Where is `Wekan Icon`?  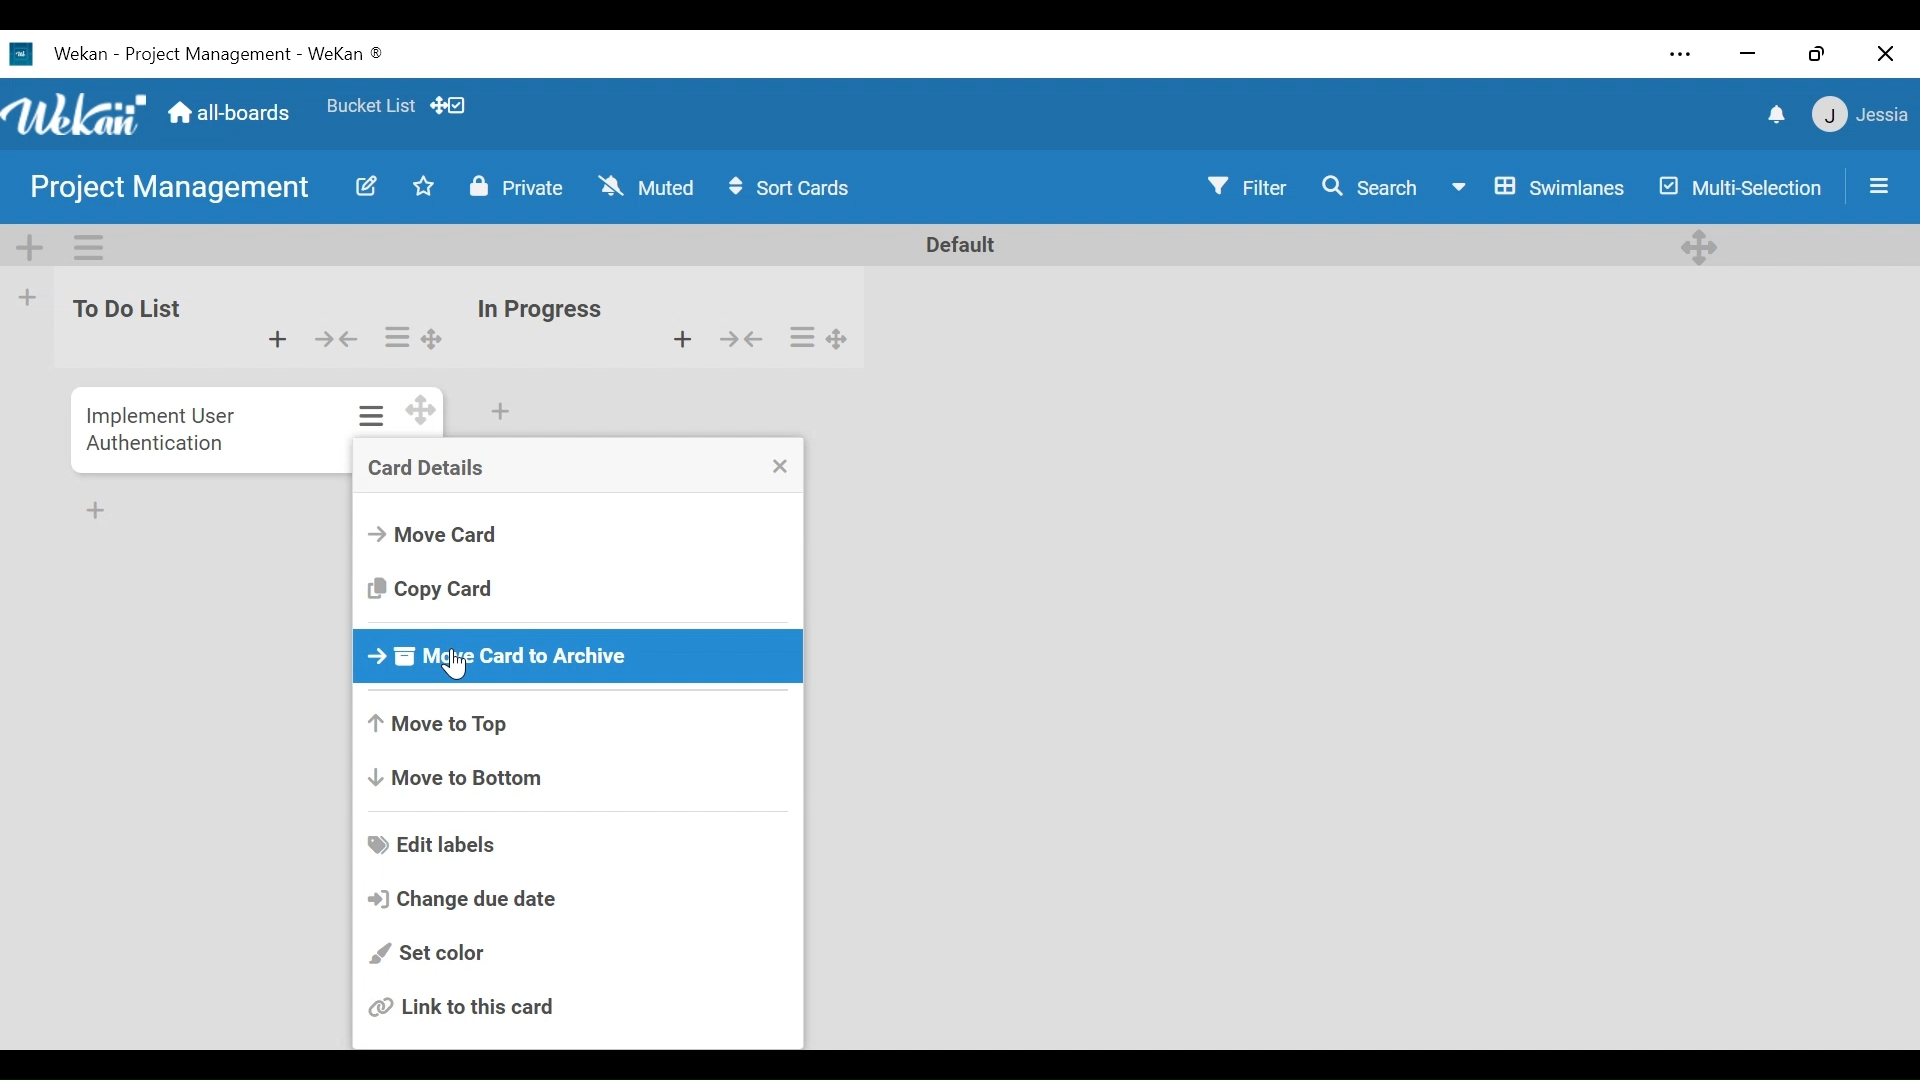
Wekan Icon is located at coordinates (80, 114).